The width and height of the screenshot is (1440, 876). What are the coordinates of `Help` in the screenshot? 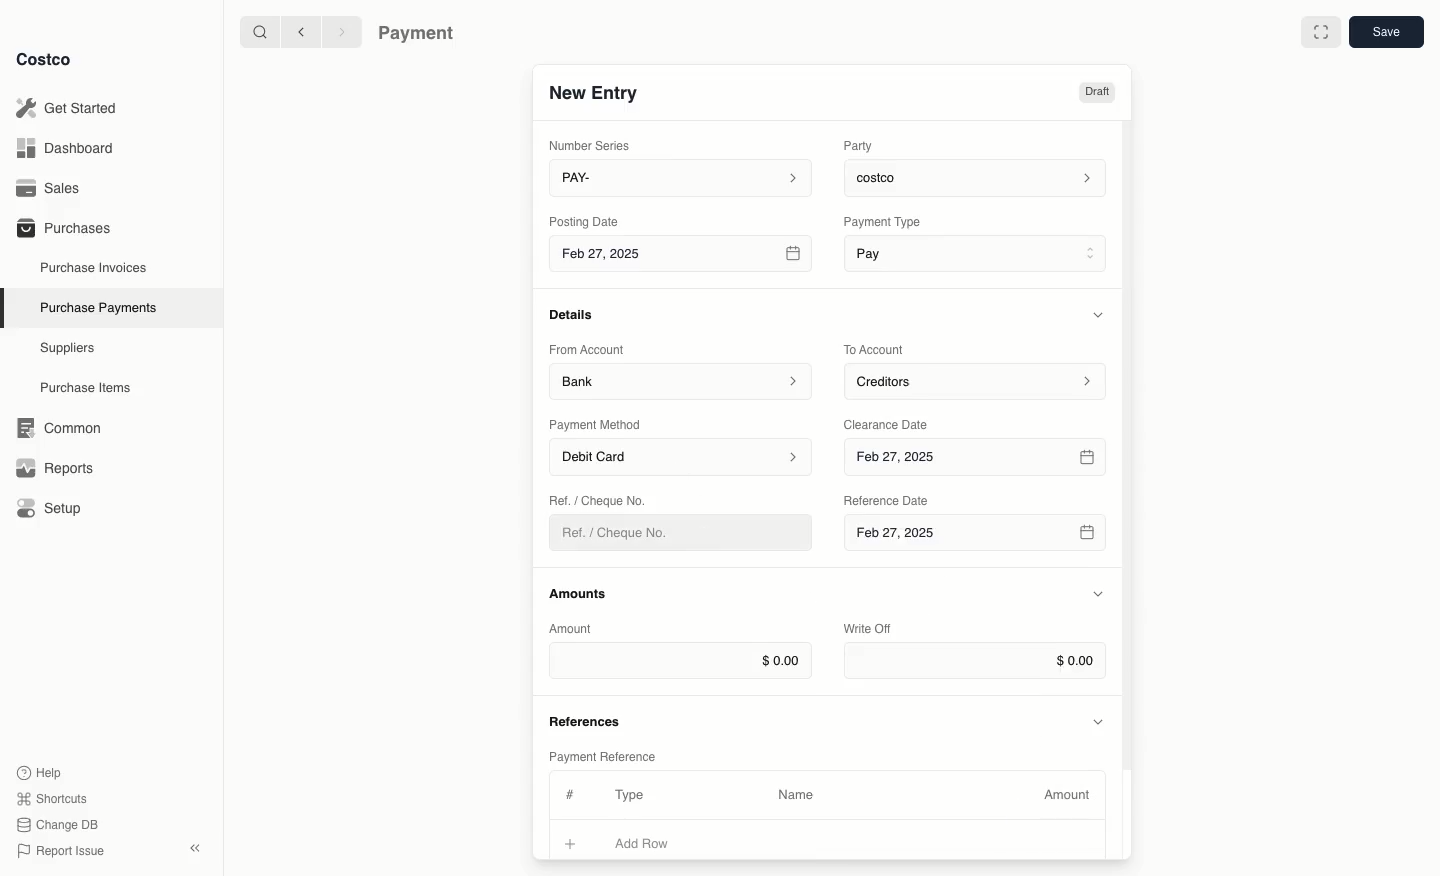 It's located at (39, 771).